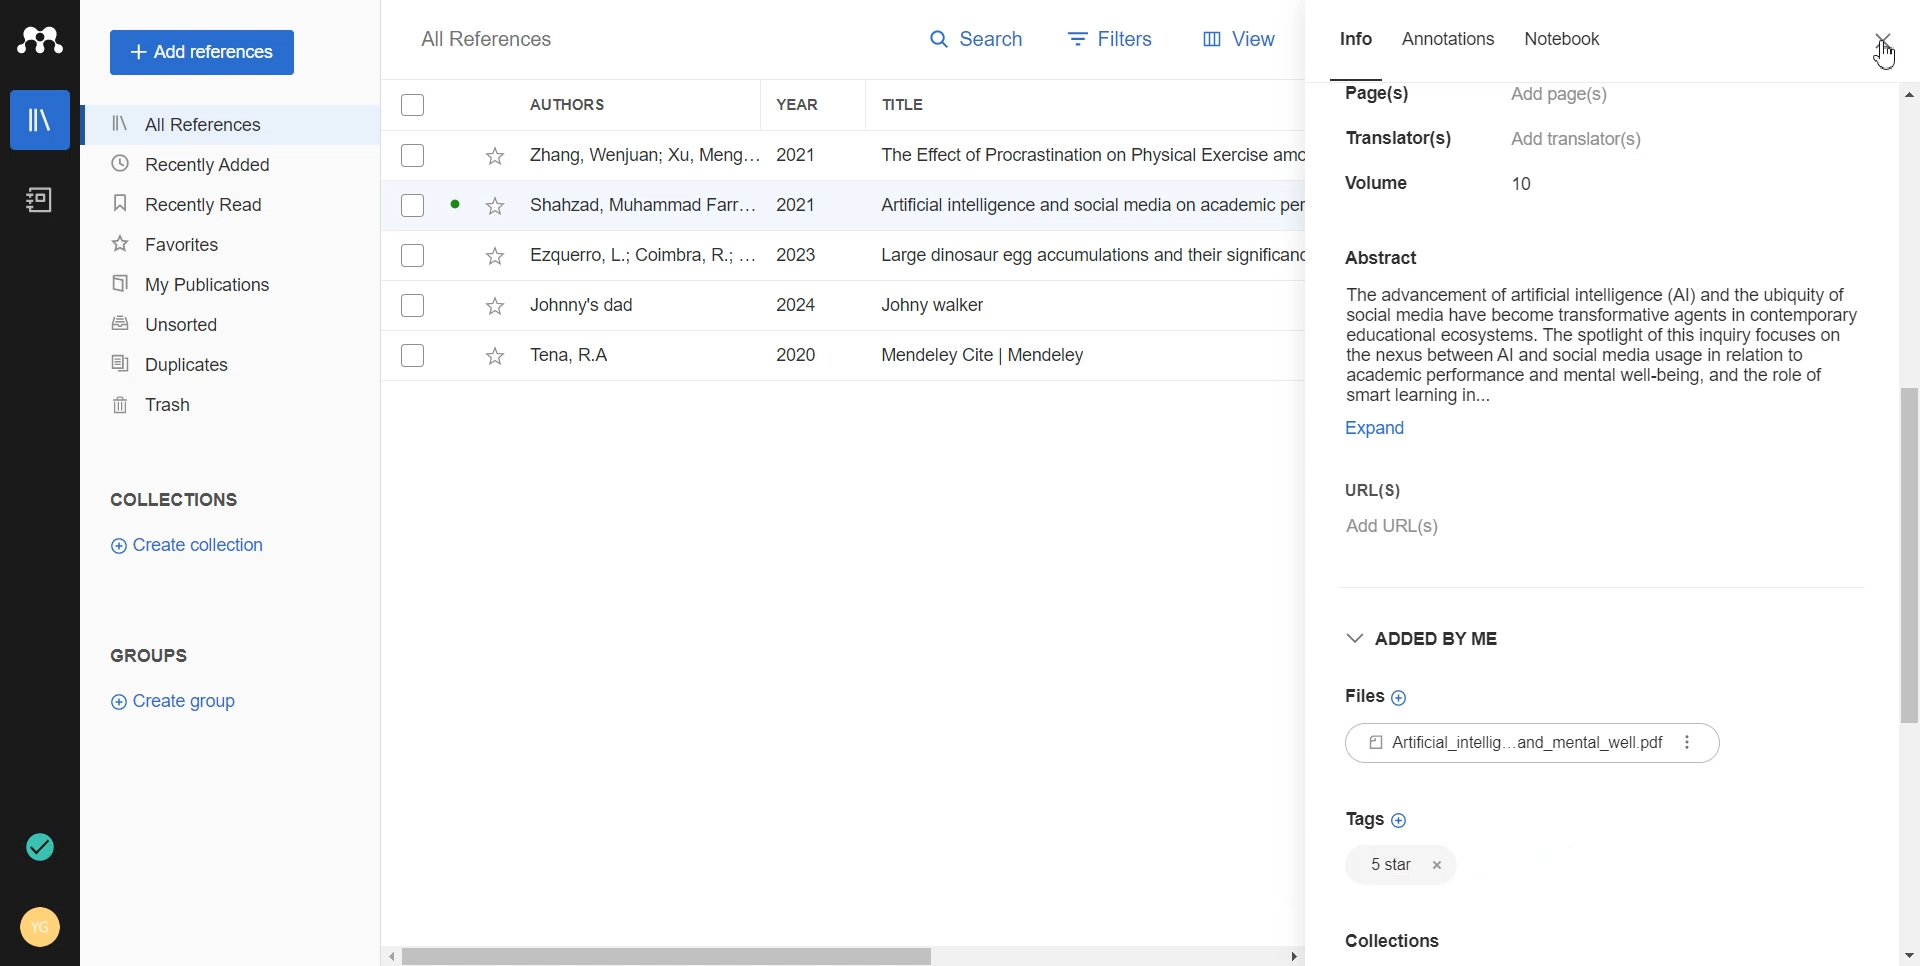 The width and height of the screenshot is (1920, 966). Describe the element at coordinates (845, 155) in the screenshot. I see `File` at that location.